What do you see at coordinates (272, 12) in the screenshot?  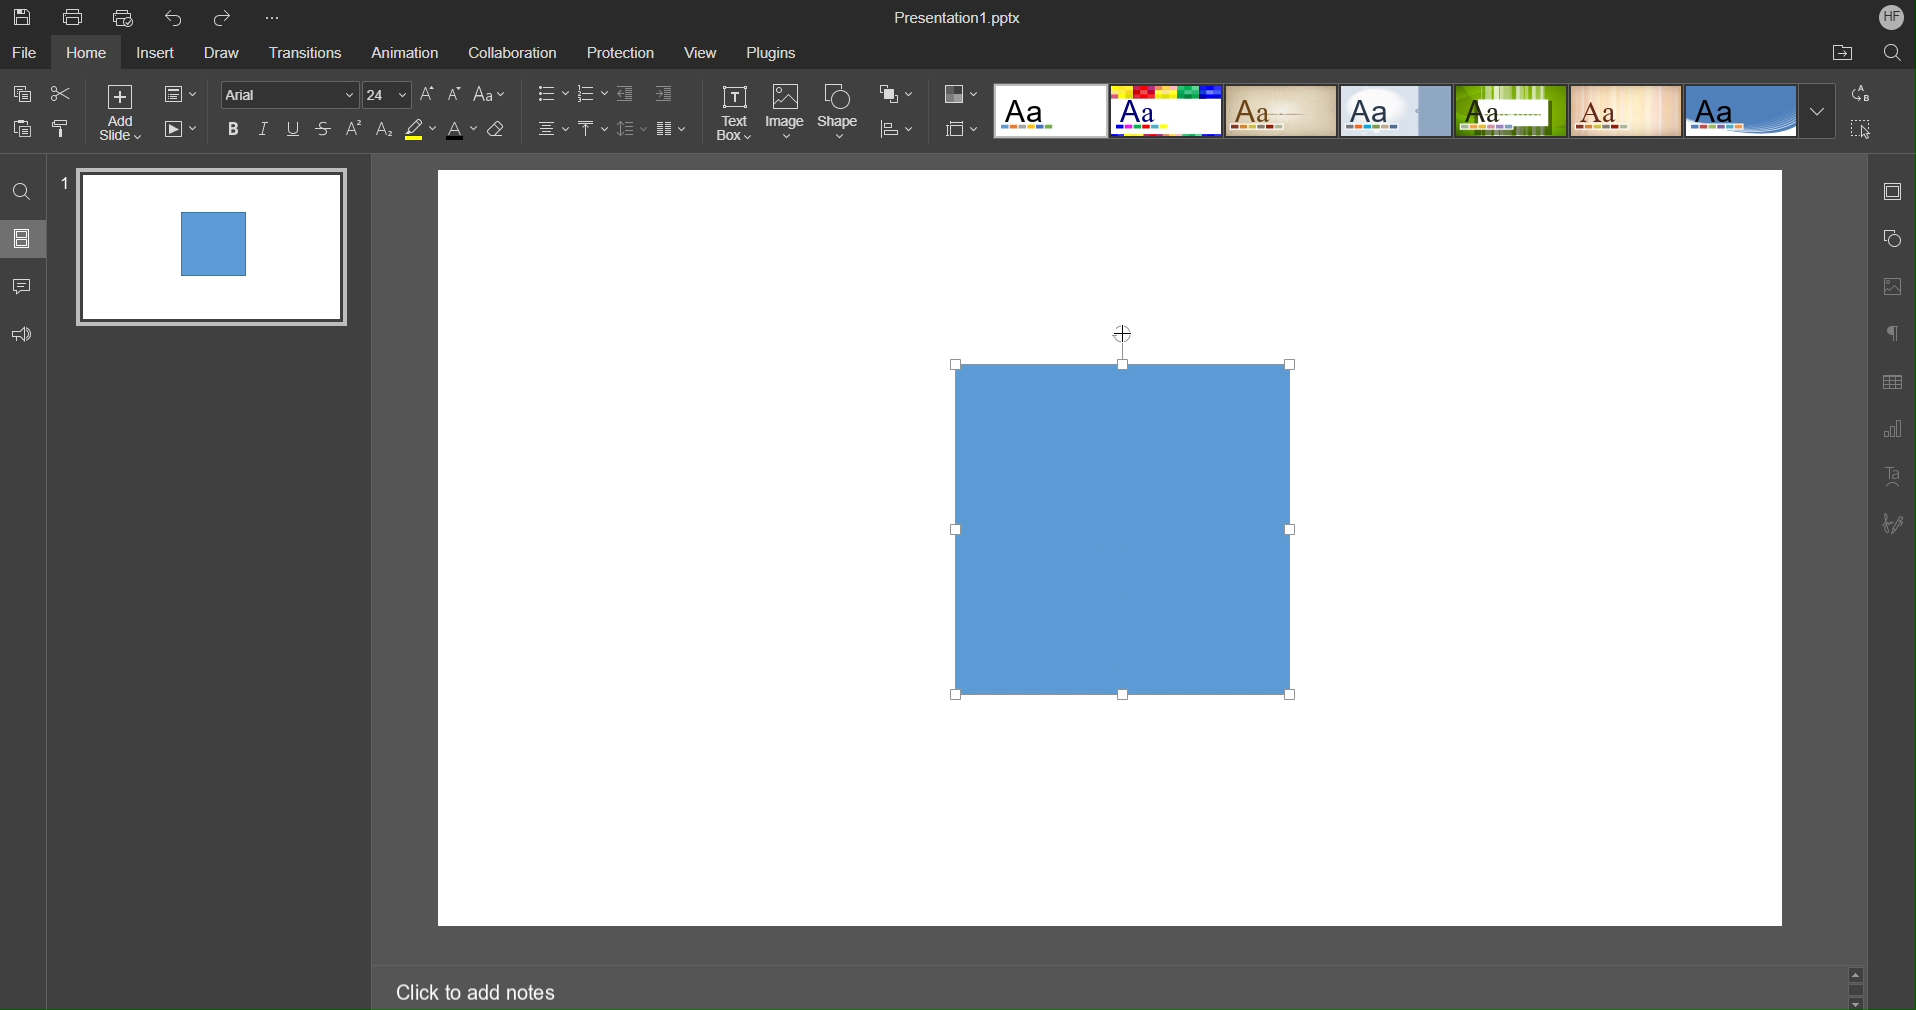 I see `More` at bounding box center [272, 12].